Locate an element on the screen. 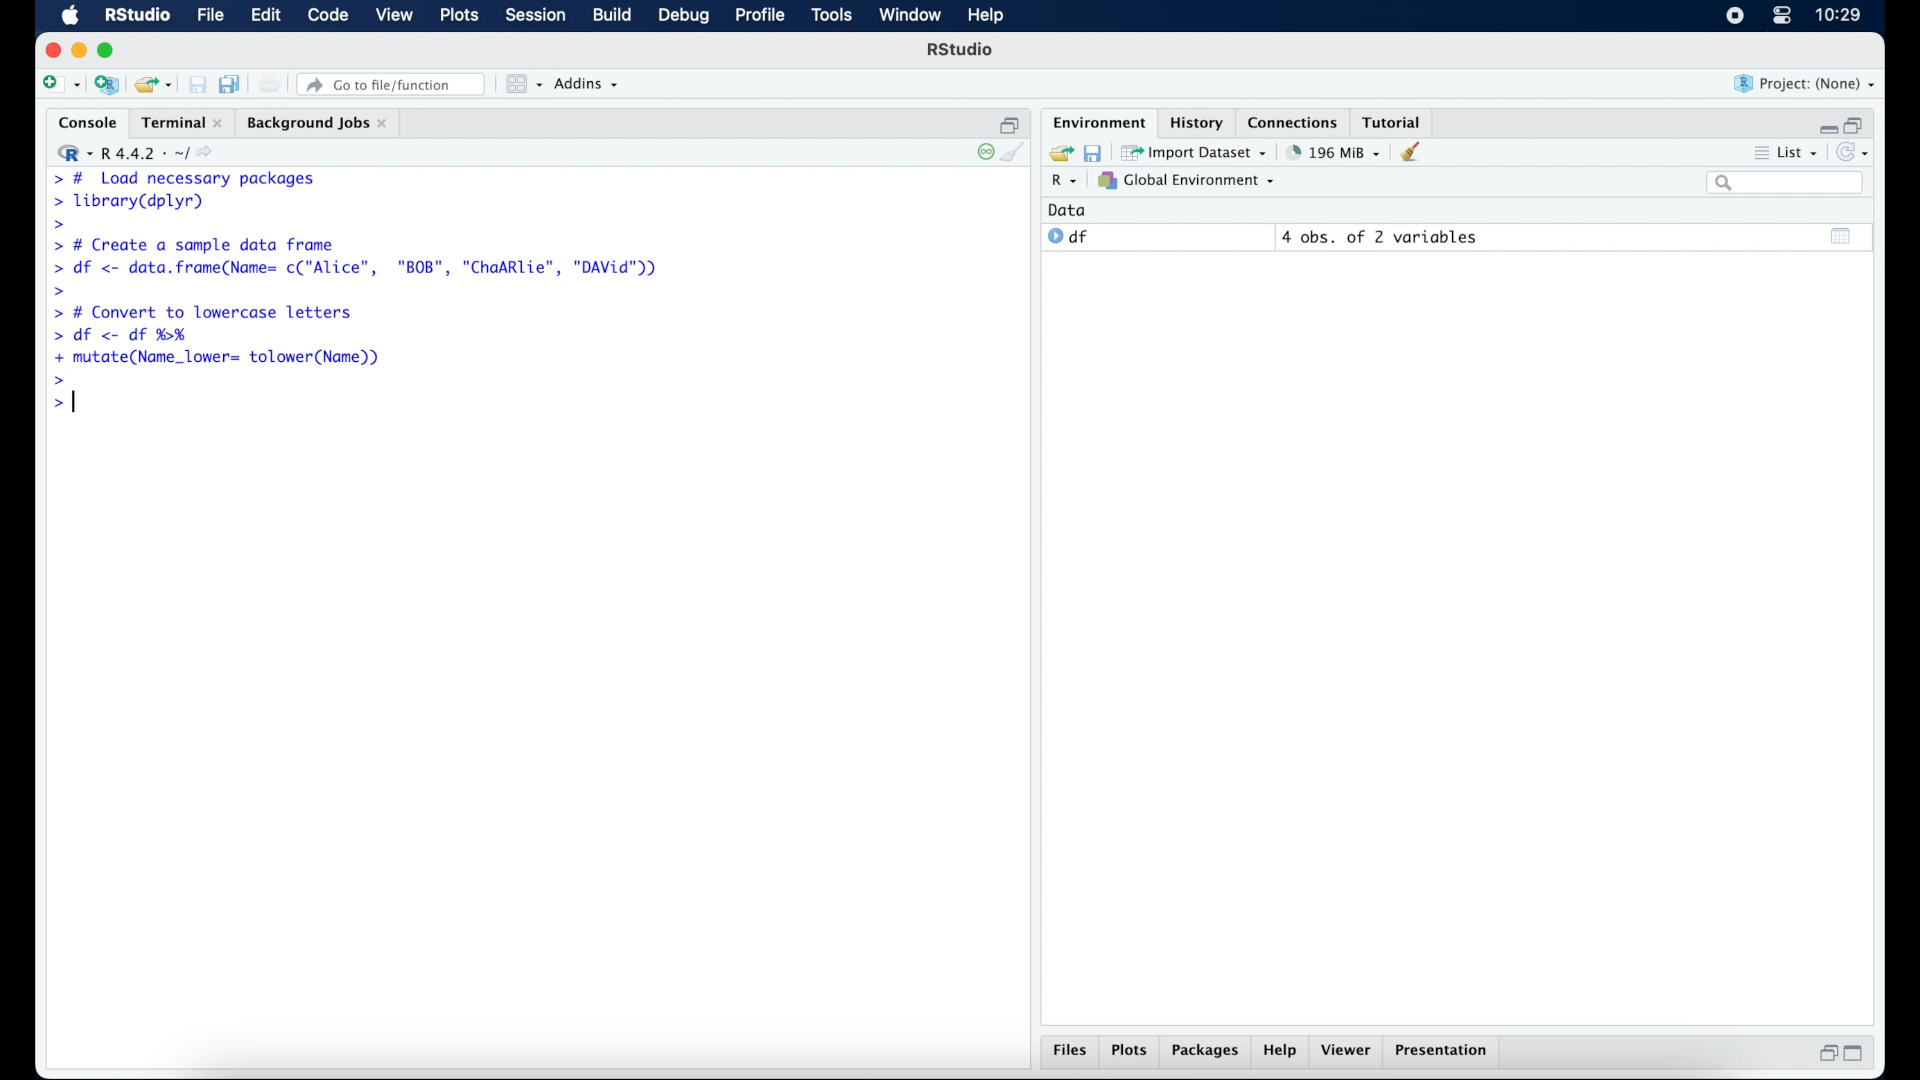 The width and height of the screenshot is (1920, 1080). + mutate(Name_lower= tolower(Name))| is located at coordinates (222, 357).